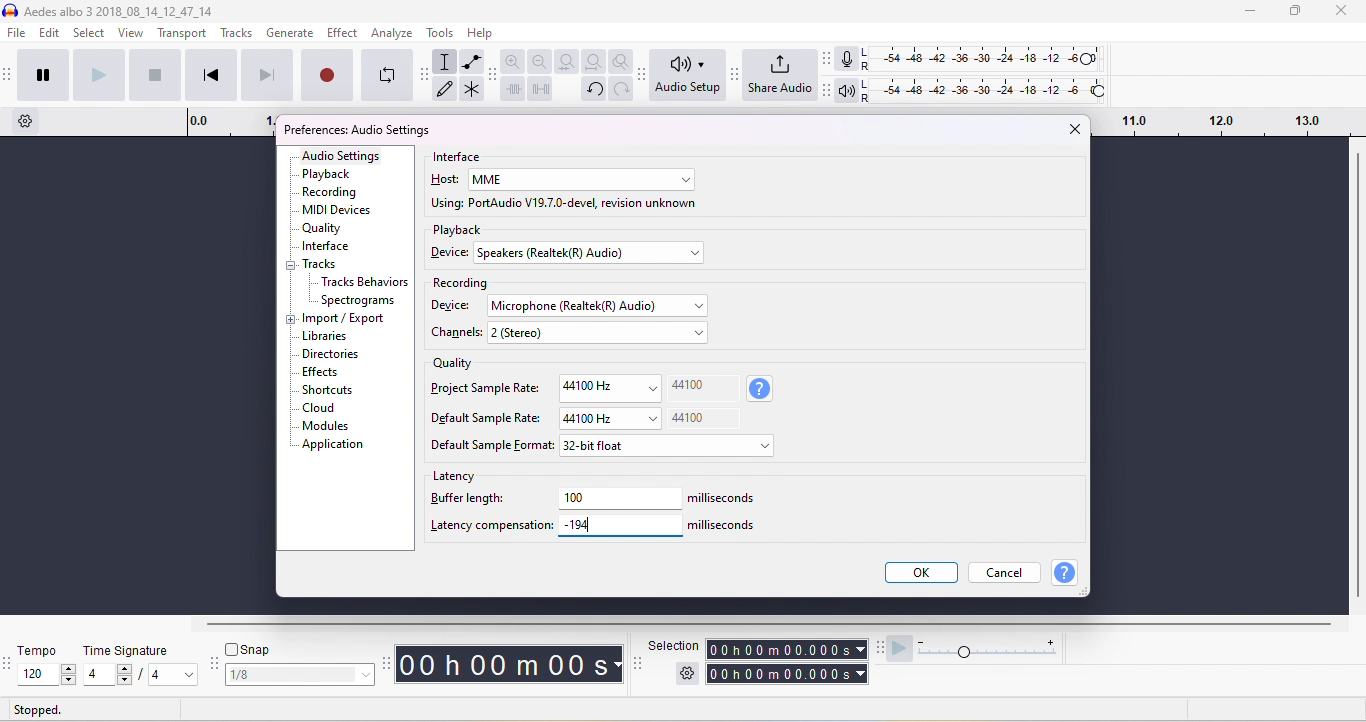  What do you see at coordinates (492, 74) in the screenshot?
I see `audacity edit toolbar` at bounding box center [492, 74].